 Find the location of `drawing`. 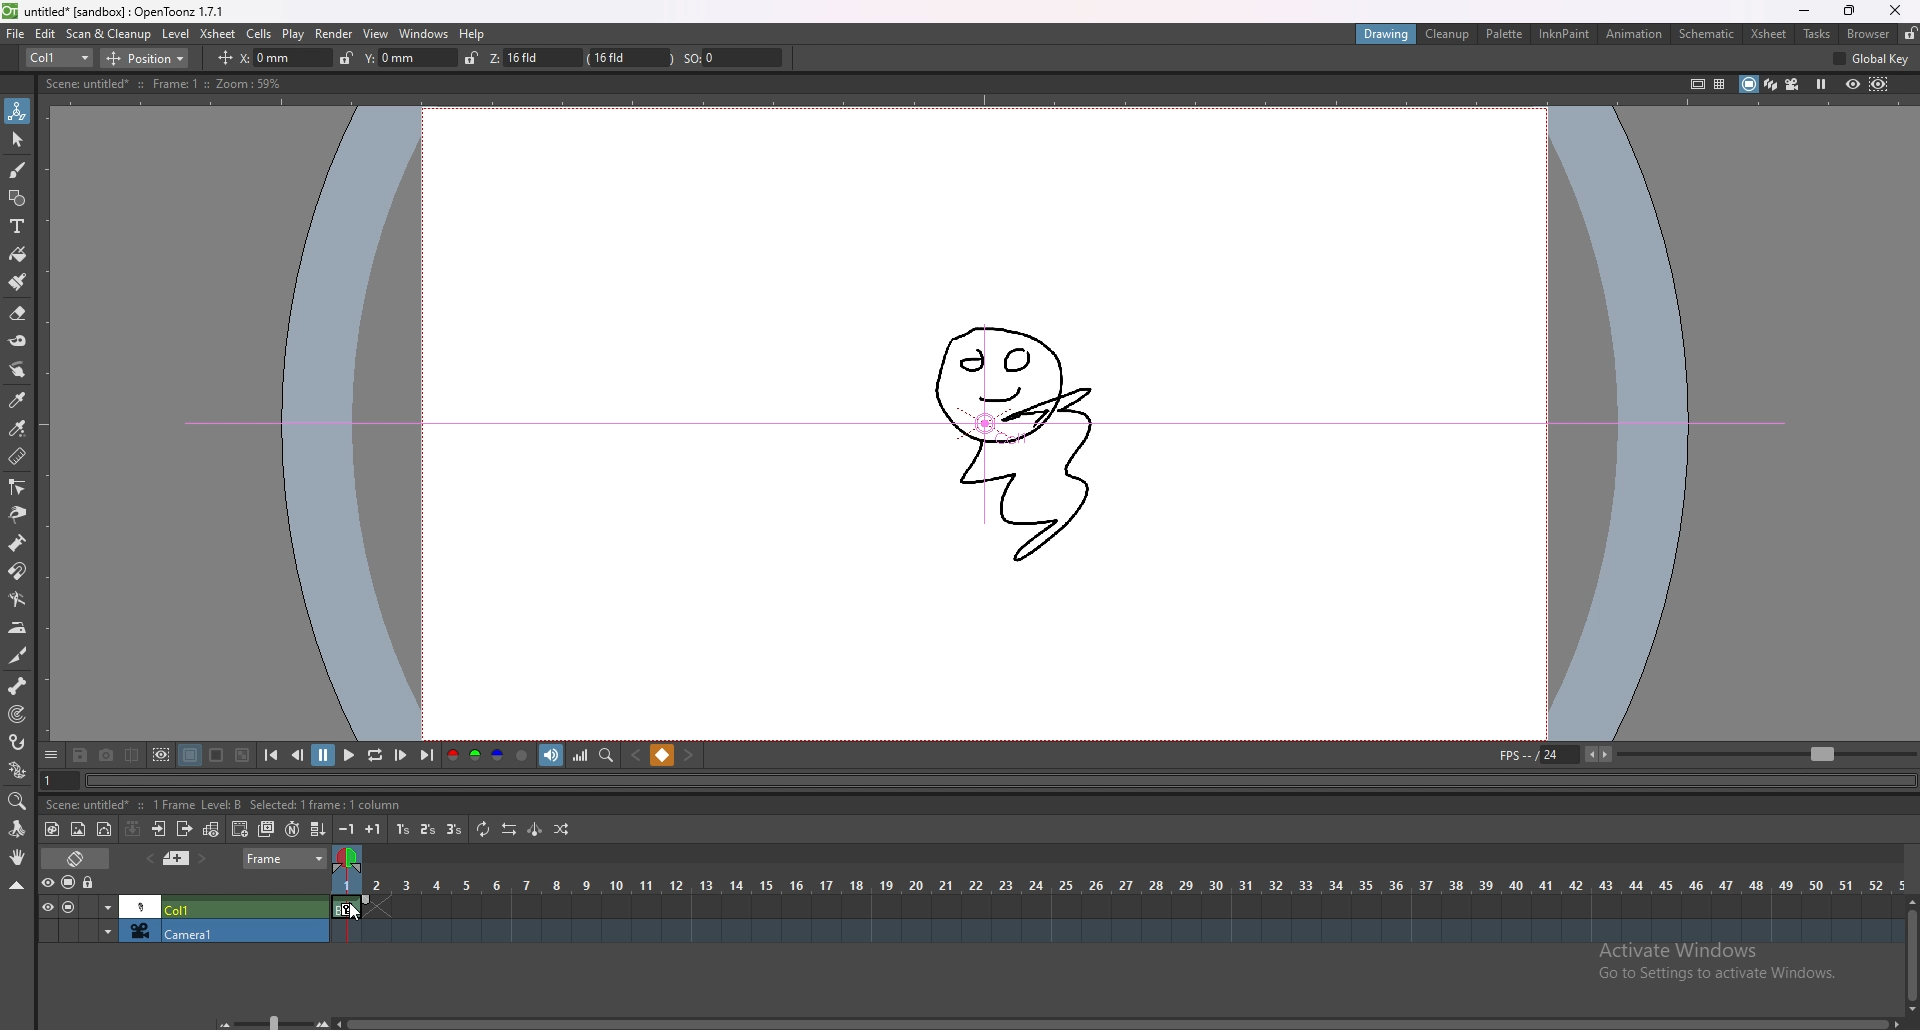

drawing is located at coordinates (1017, 434).